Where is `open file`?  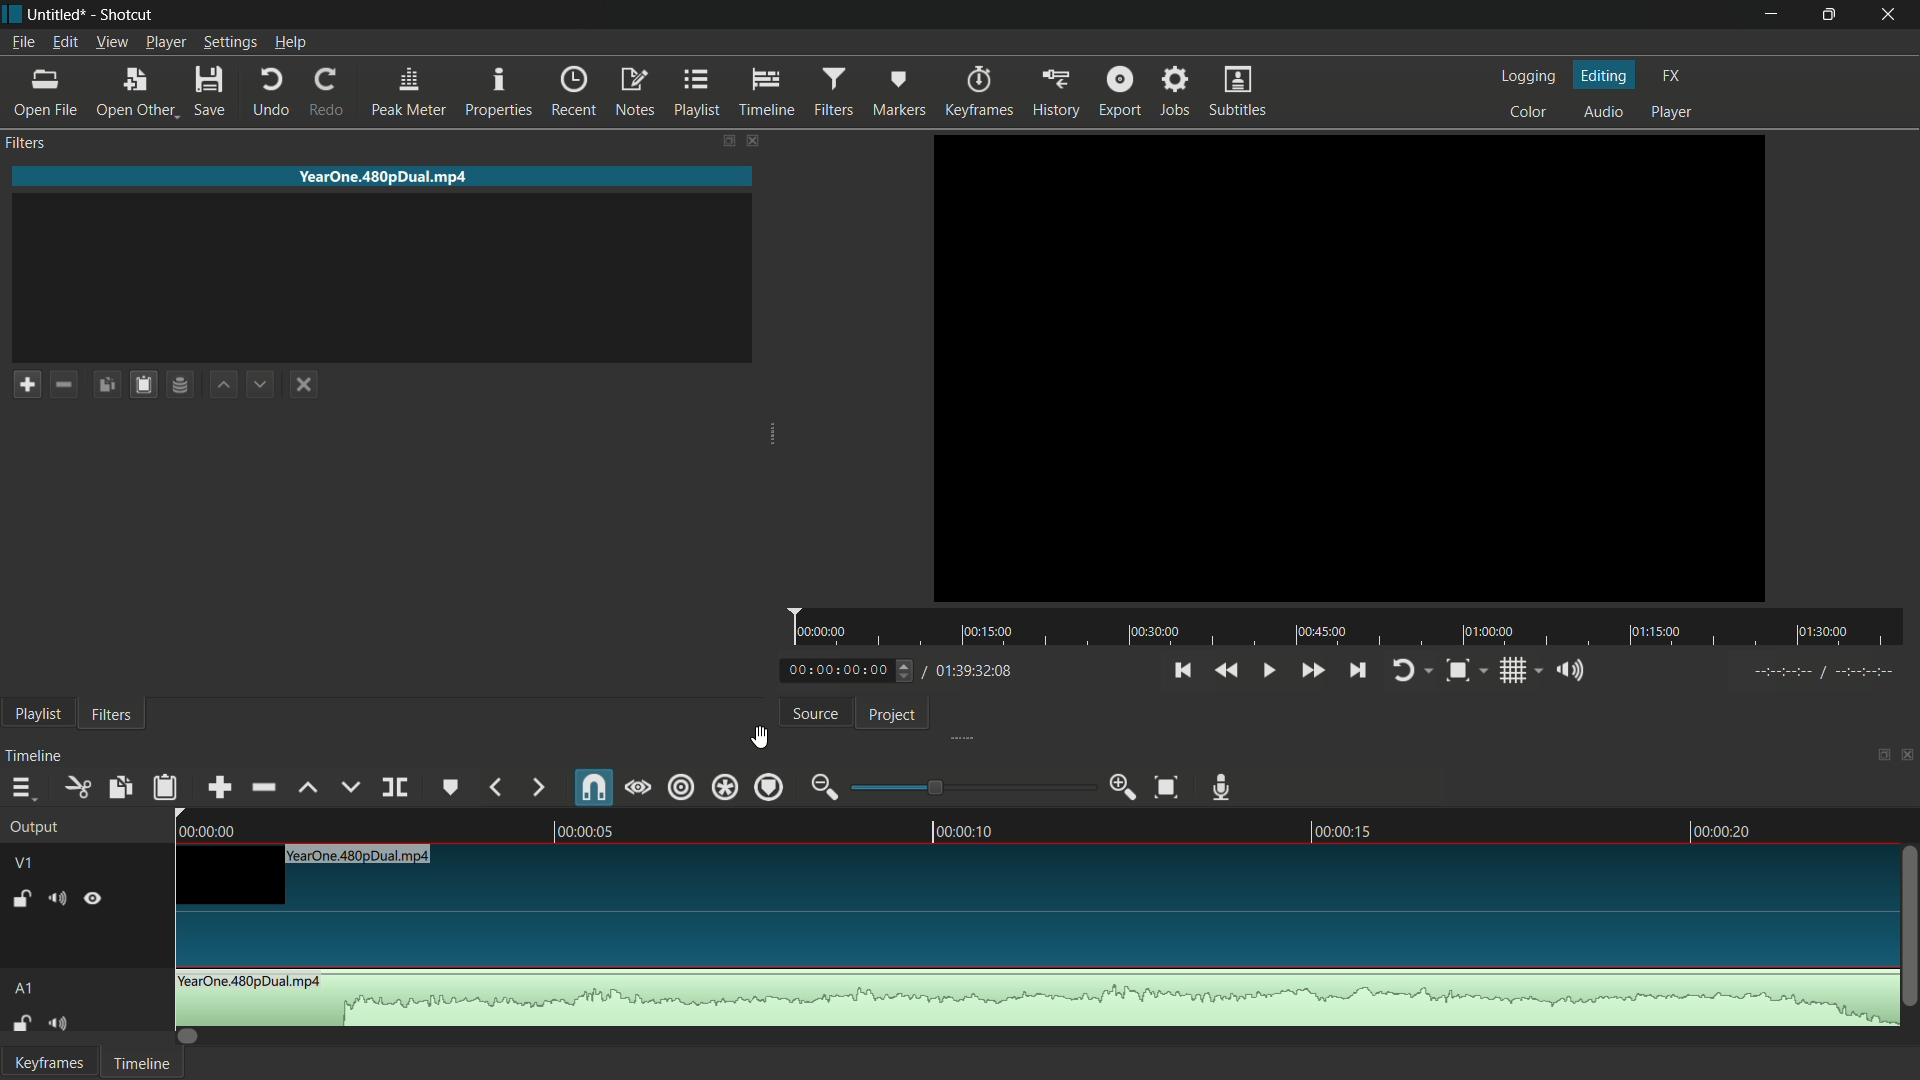 open file is located at coordinates (45, 92).